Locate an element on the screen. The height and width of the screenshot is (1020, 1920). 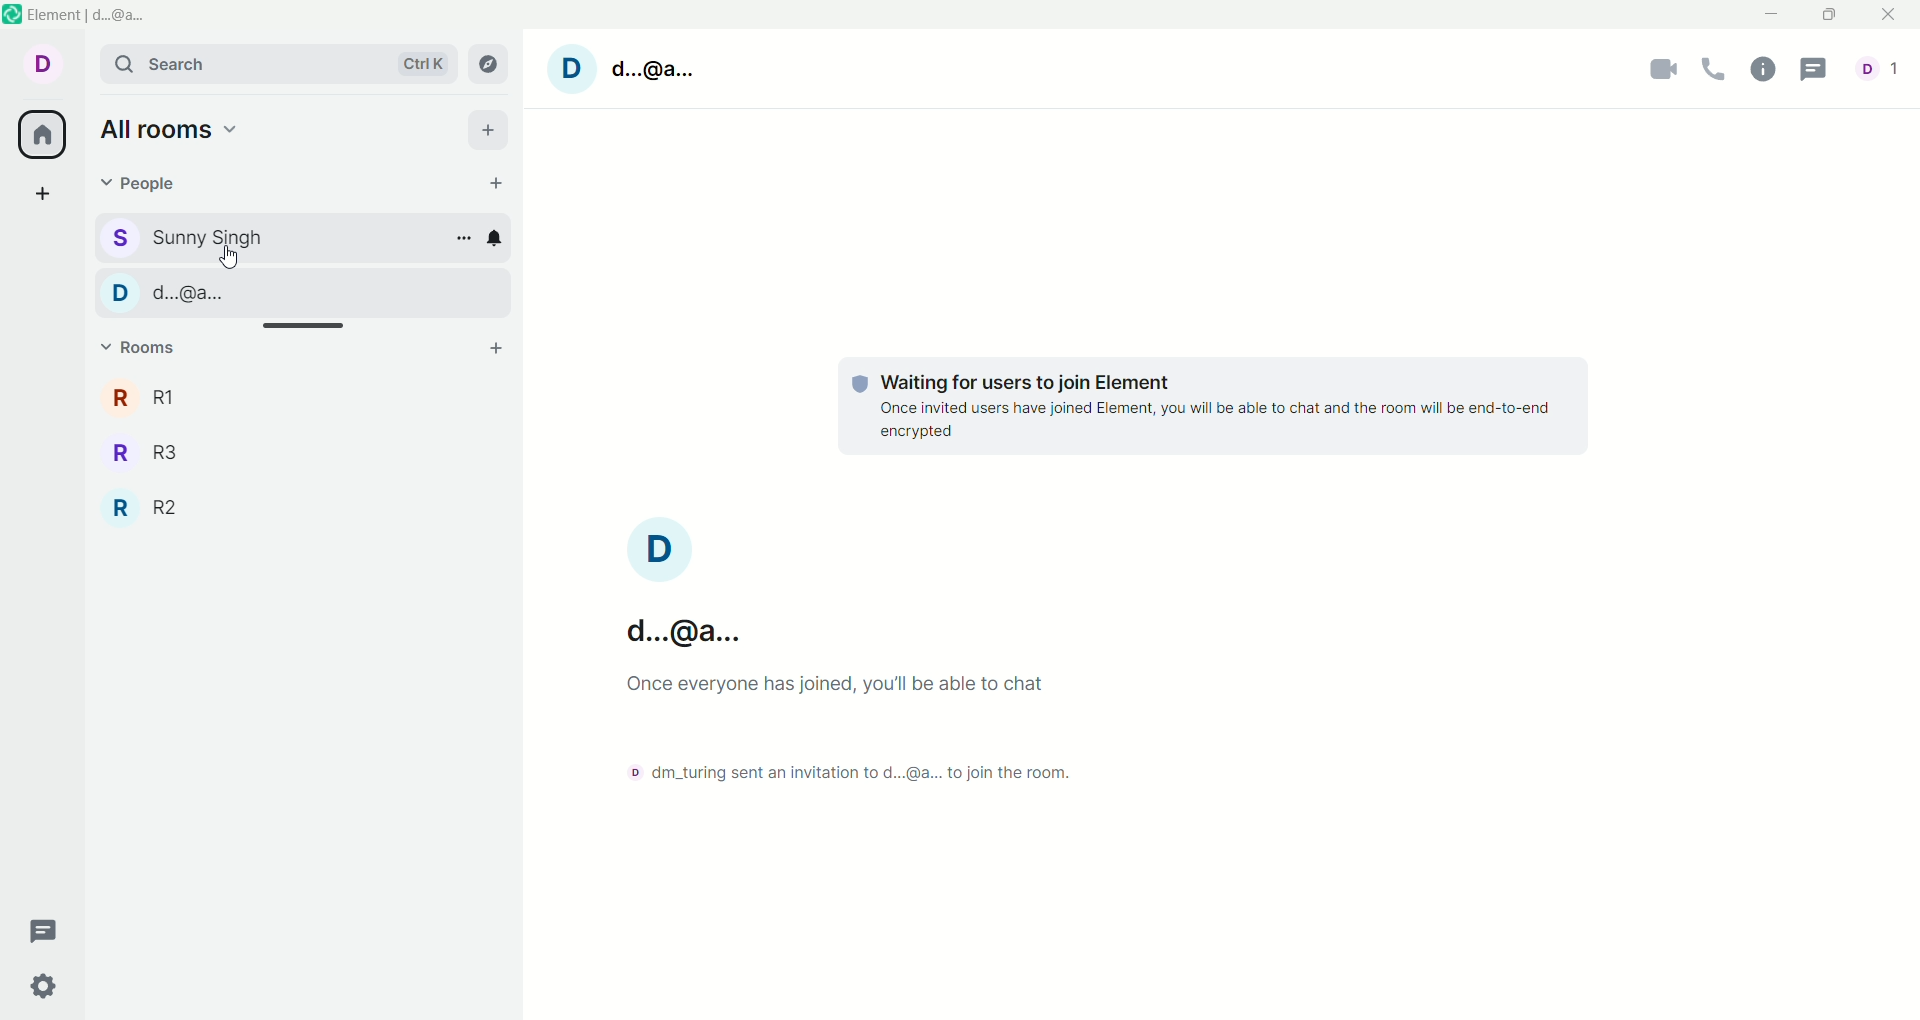
room info is located at coordinates (1767, 69).